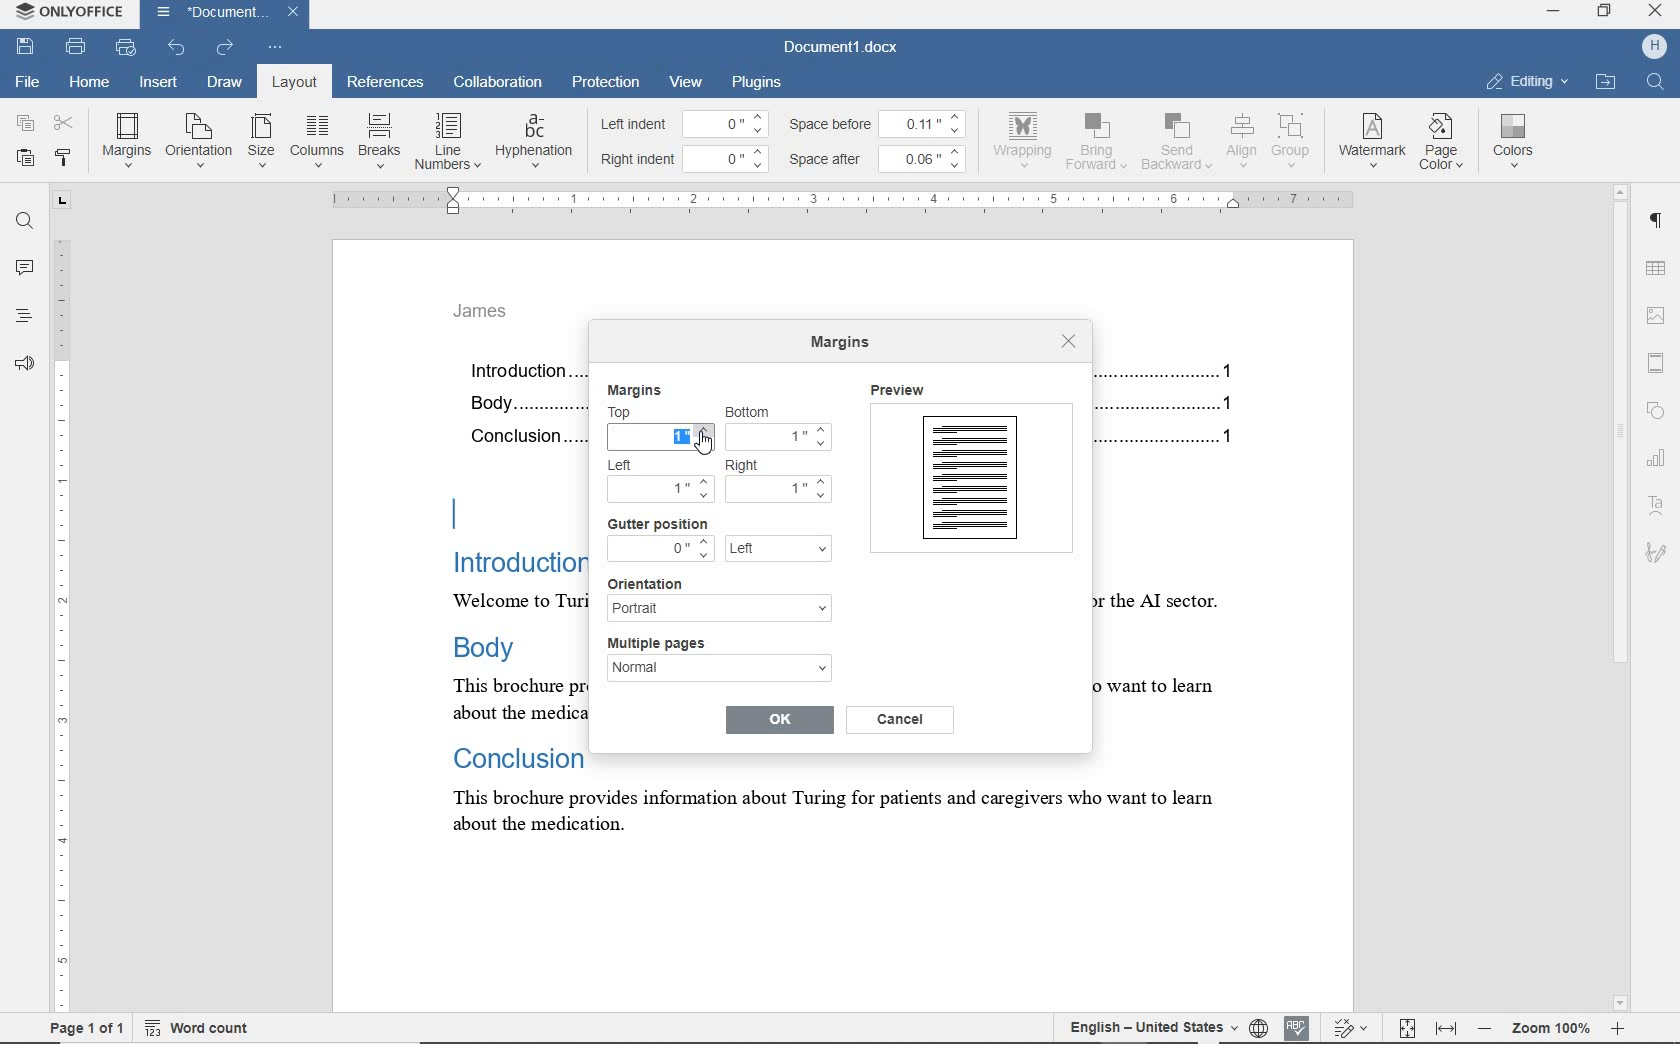 This screenshot has height=1044, width=1680. I want to click on document name, so click(209, 13).